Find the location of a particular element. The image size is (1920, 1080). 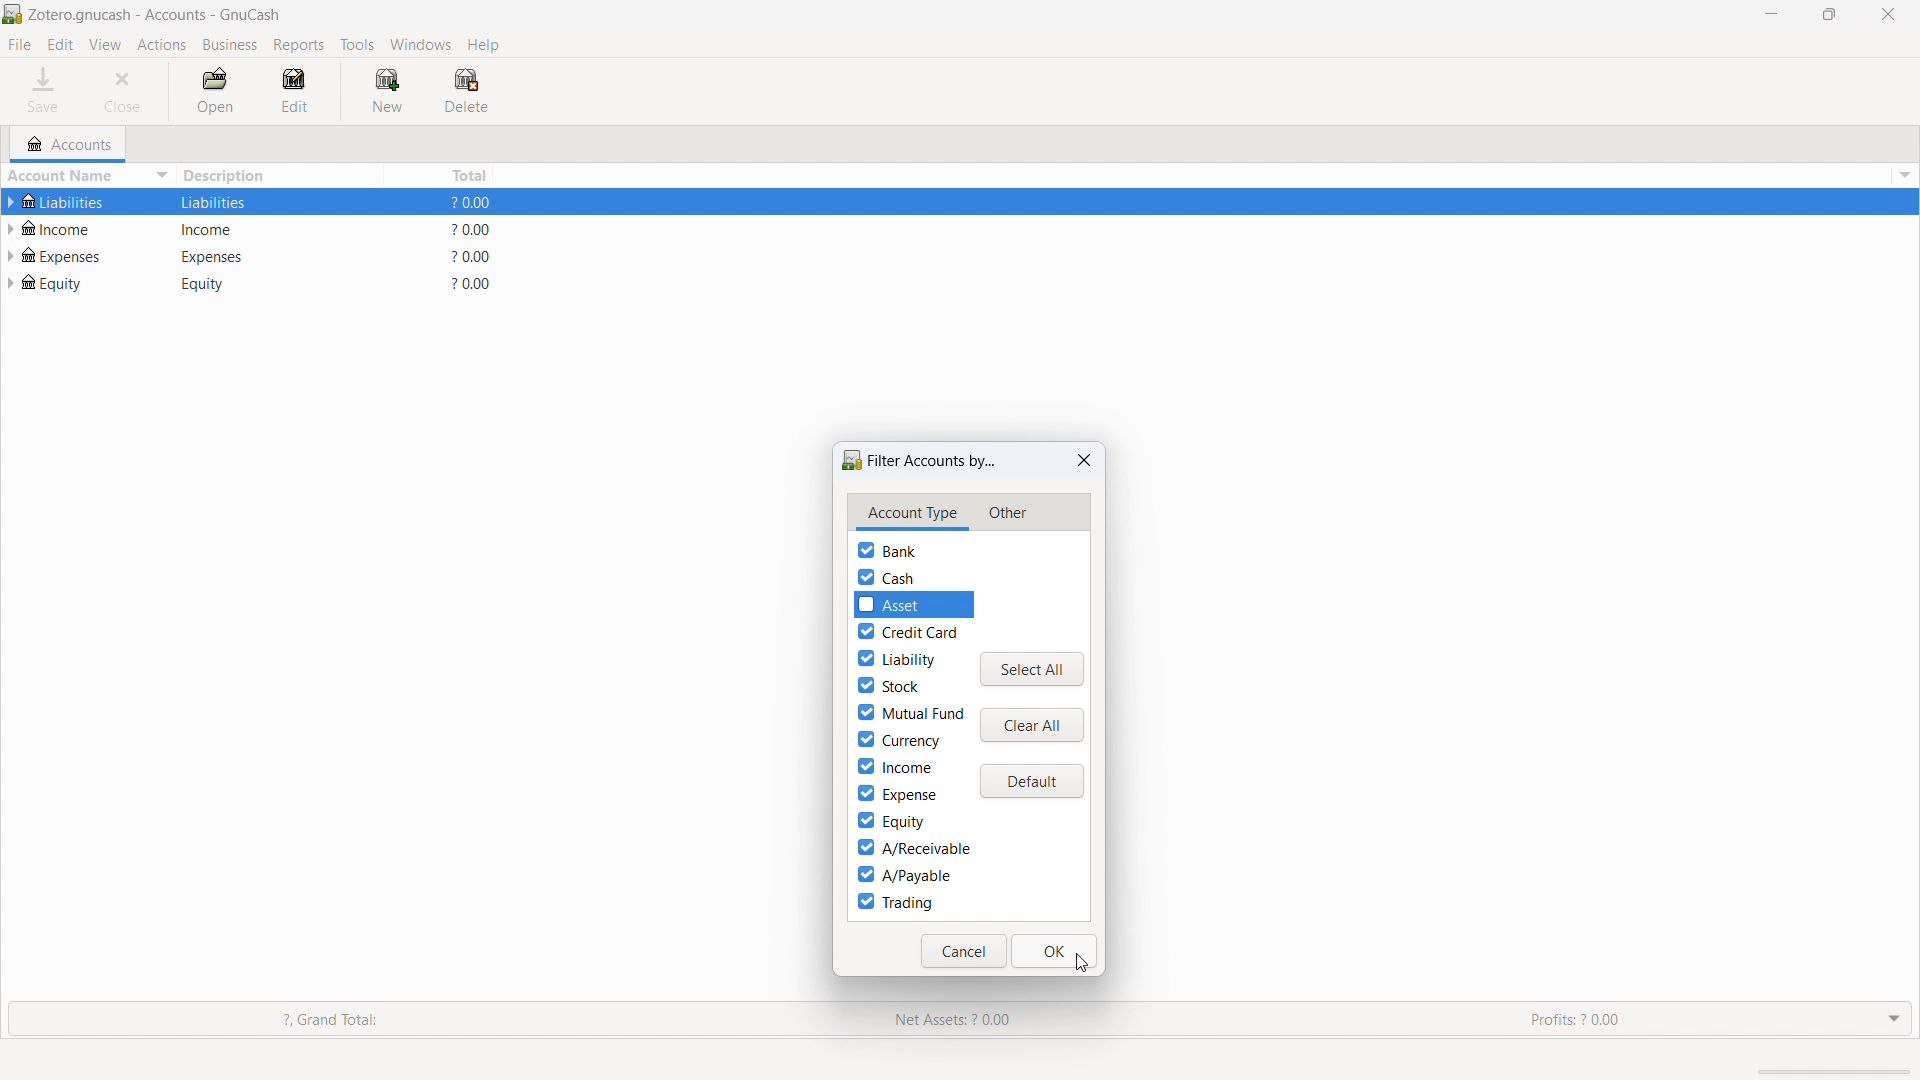

$0.00 is located at coordinates (477, 229).